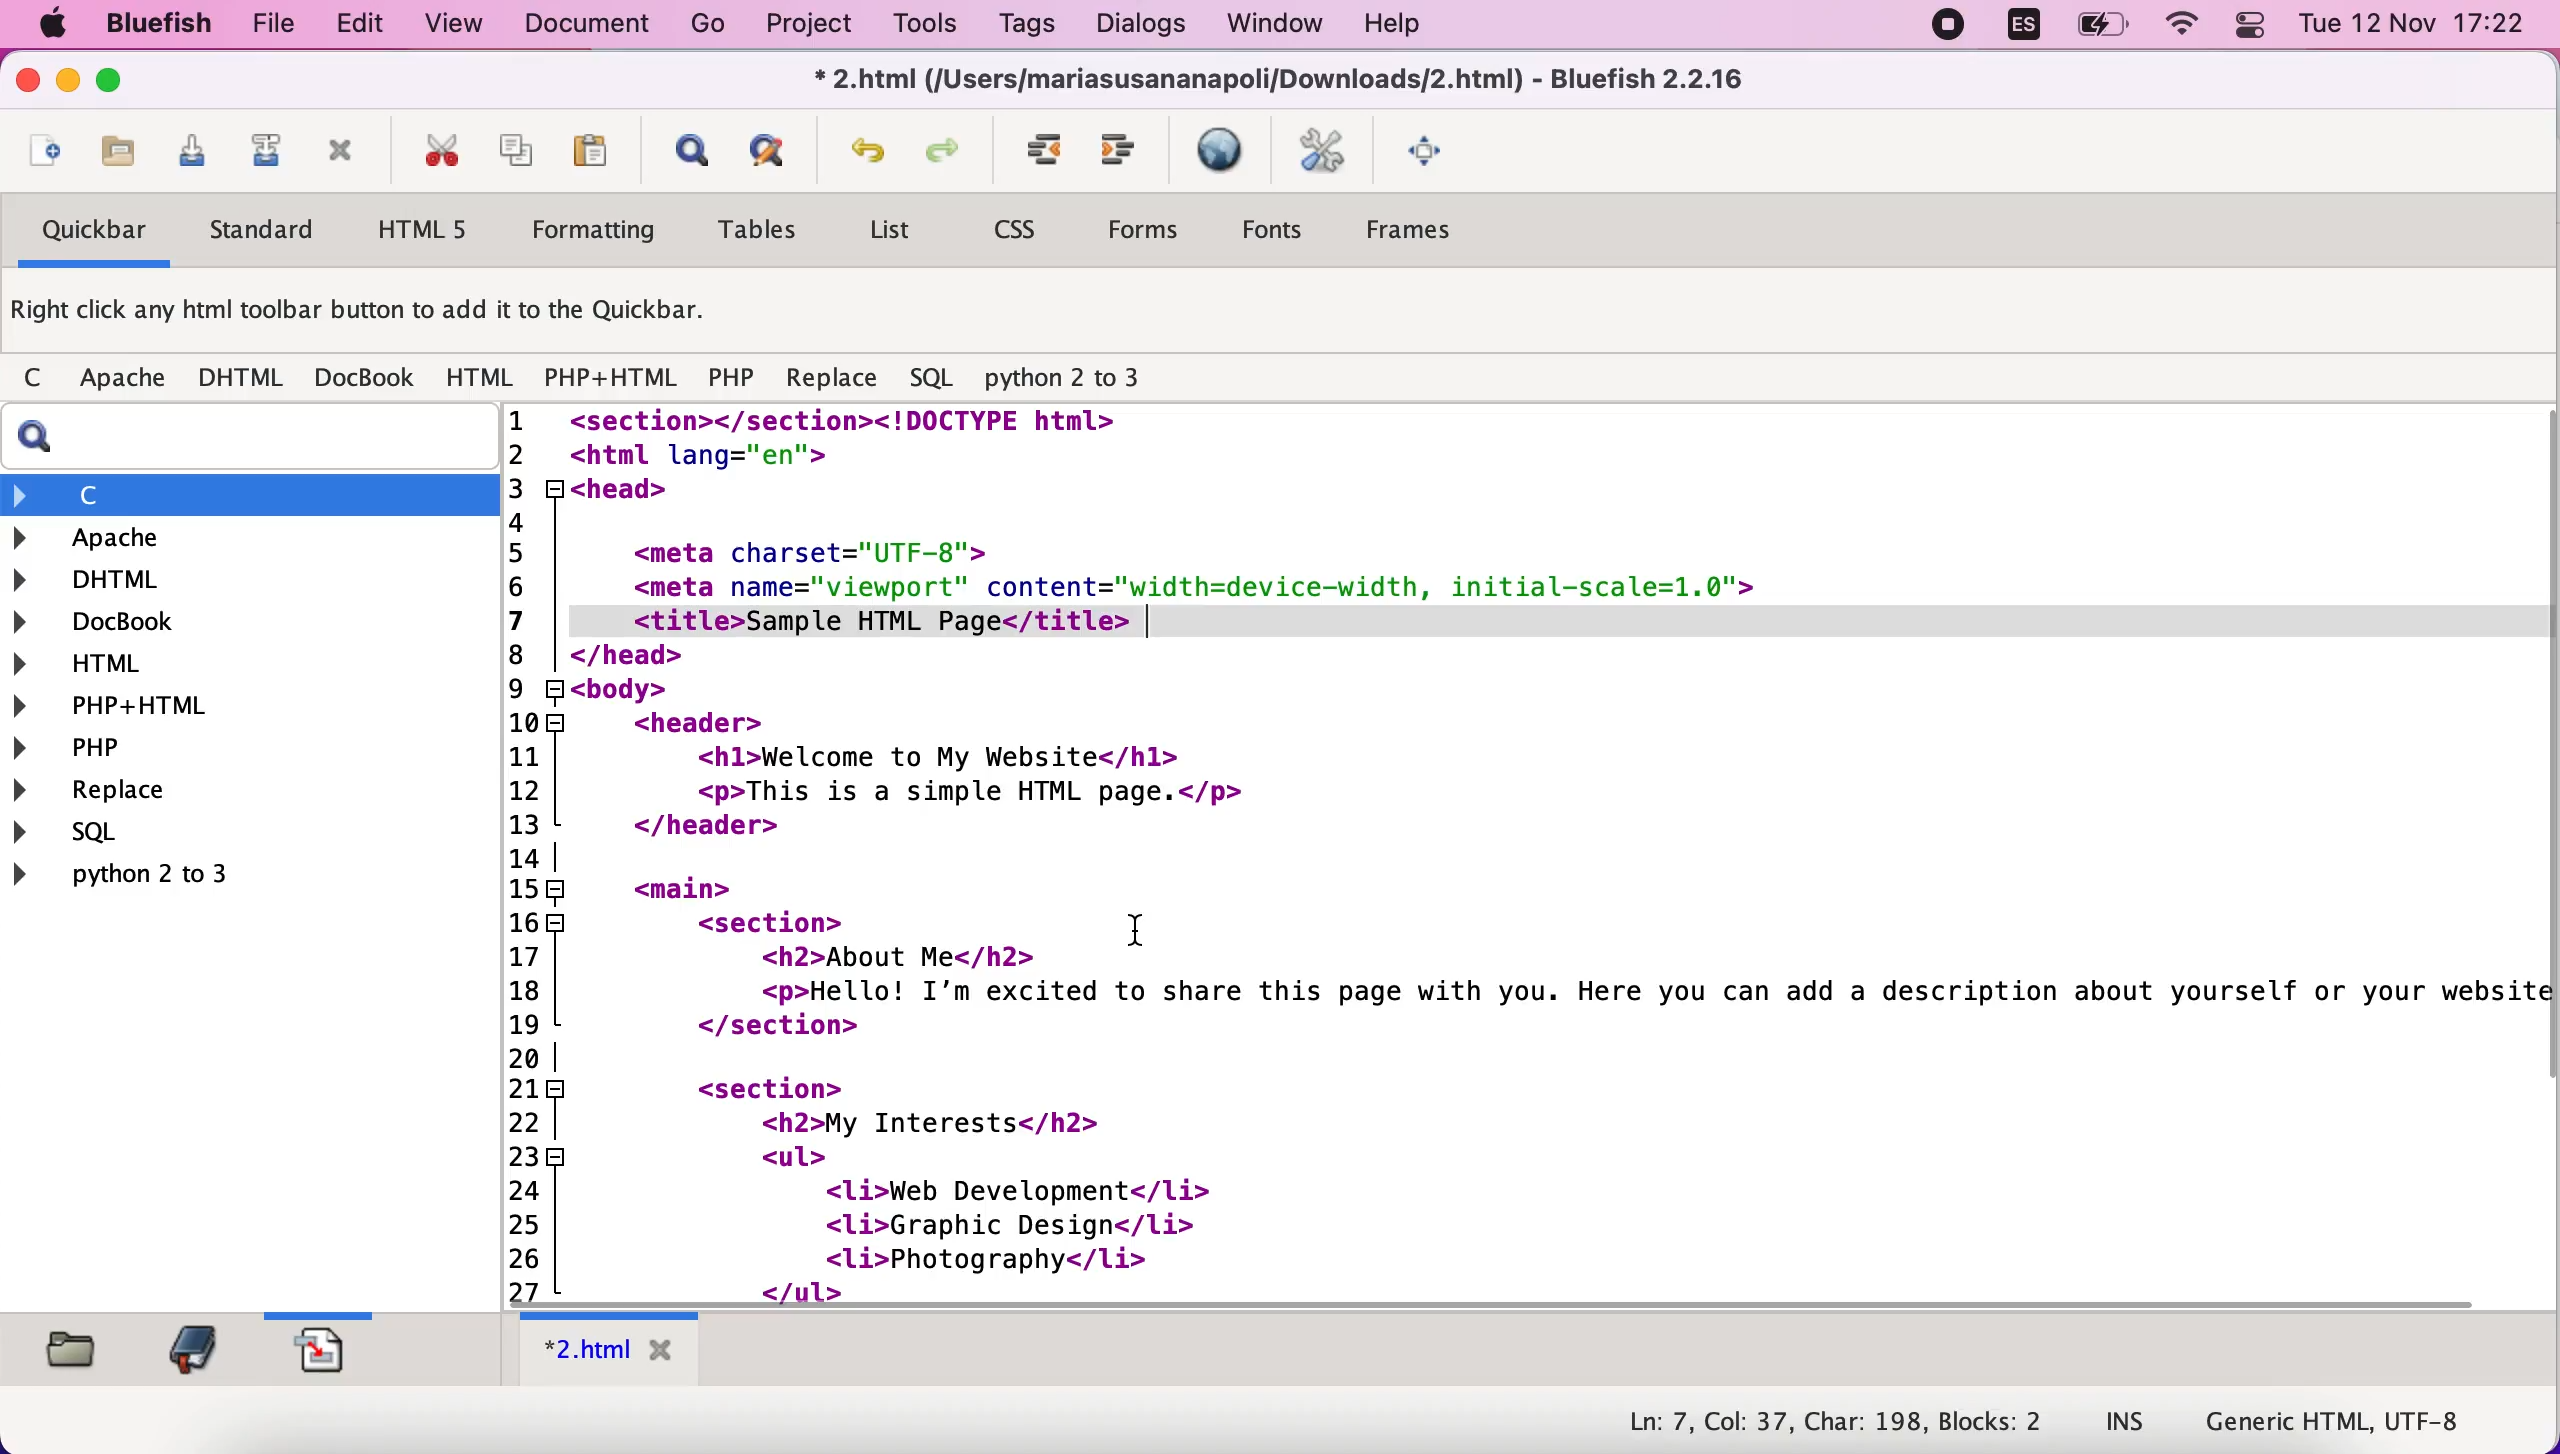 The image size is (2560, 1454). What do you see at coordinates (246, 378) in the screenshot?
I see `dhtml` at bounding box center [246, 378].